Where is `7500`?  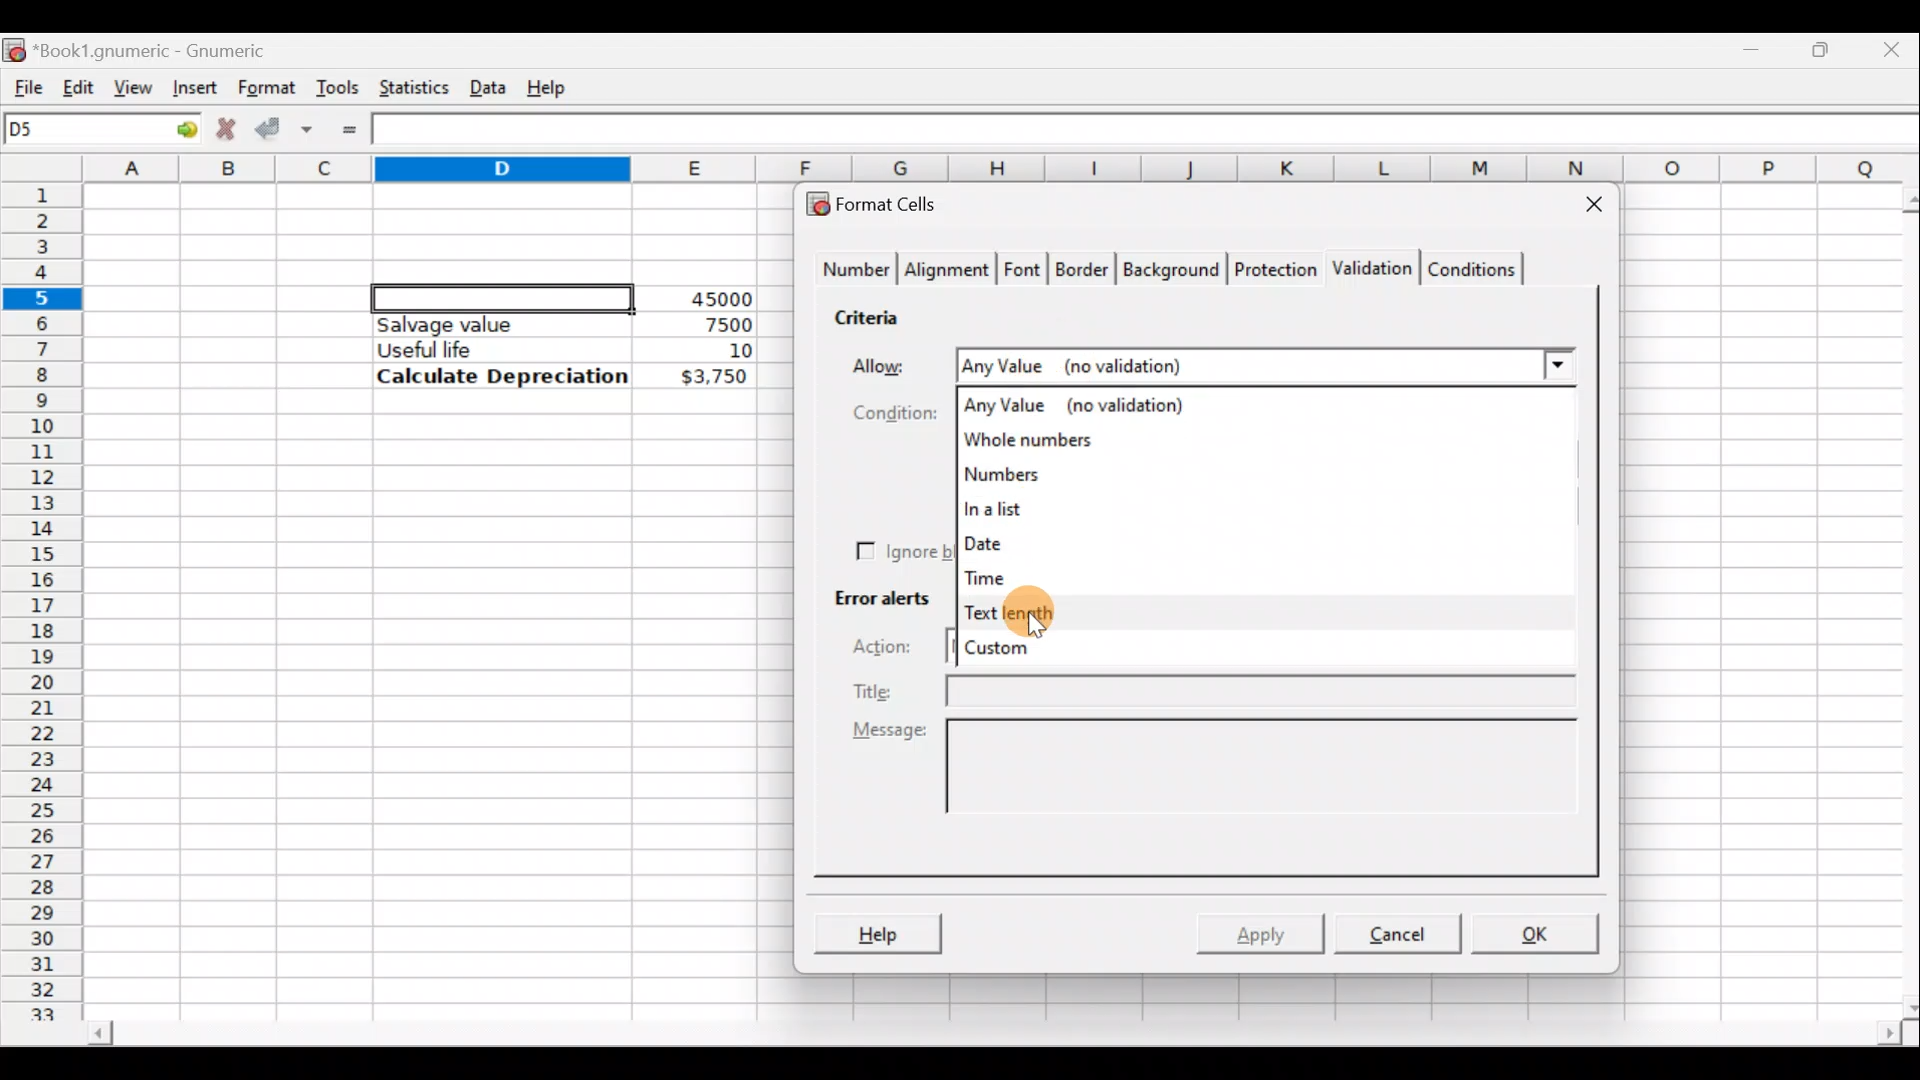
7500 is located at coordinates (696, 323).